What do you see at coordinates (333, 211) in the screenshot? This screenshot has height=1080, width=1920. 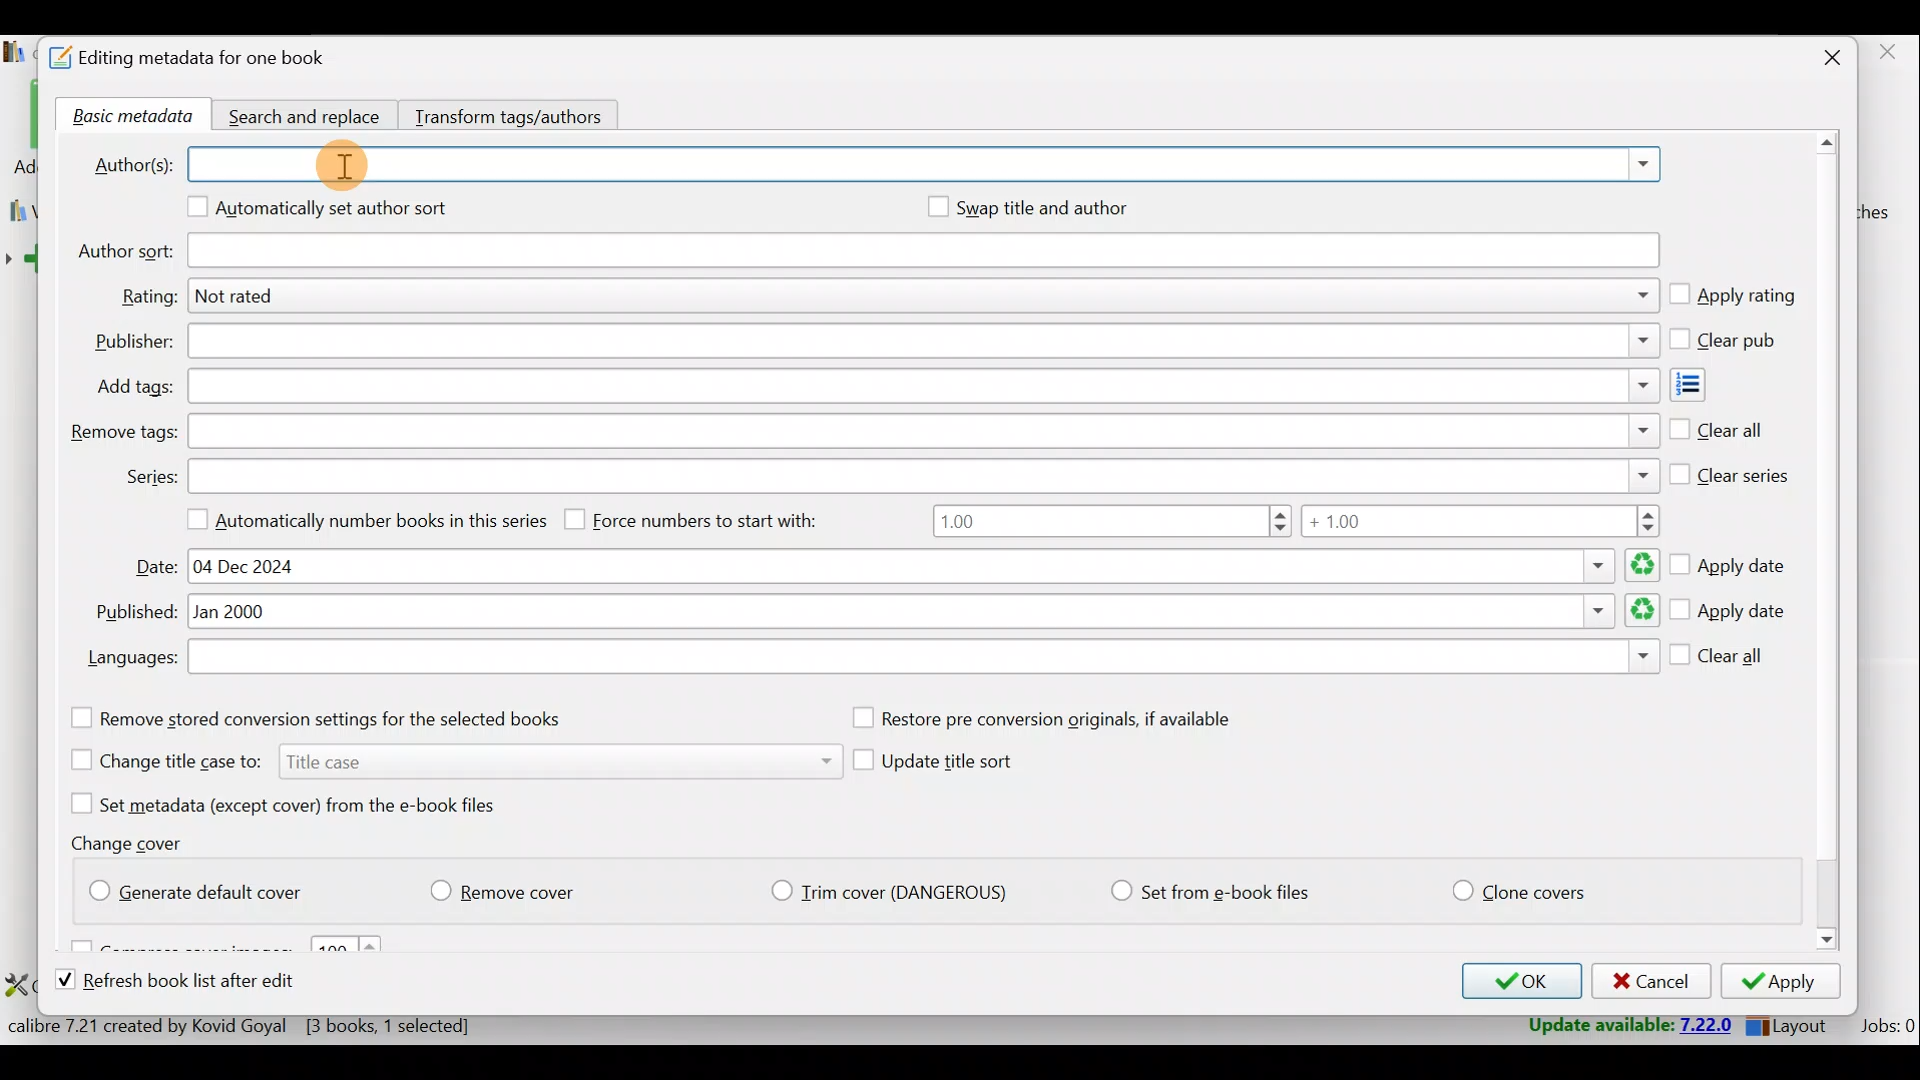 I see `Automatically set author sort` at bounding box center [333, 211].